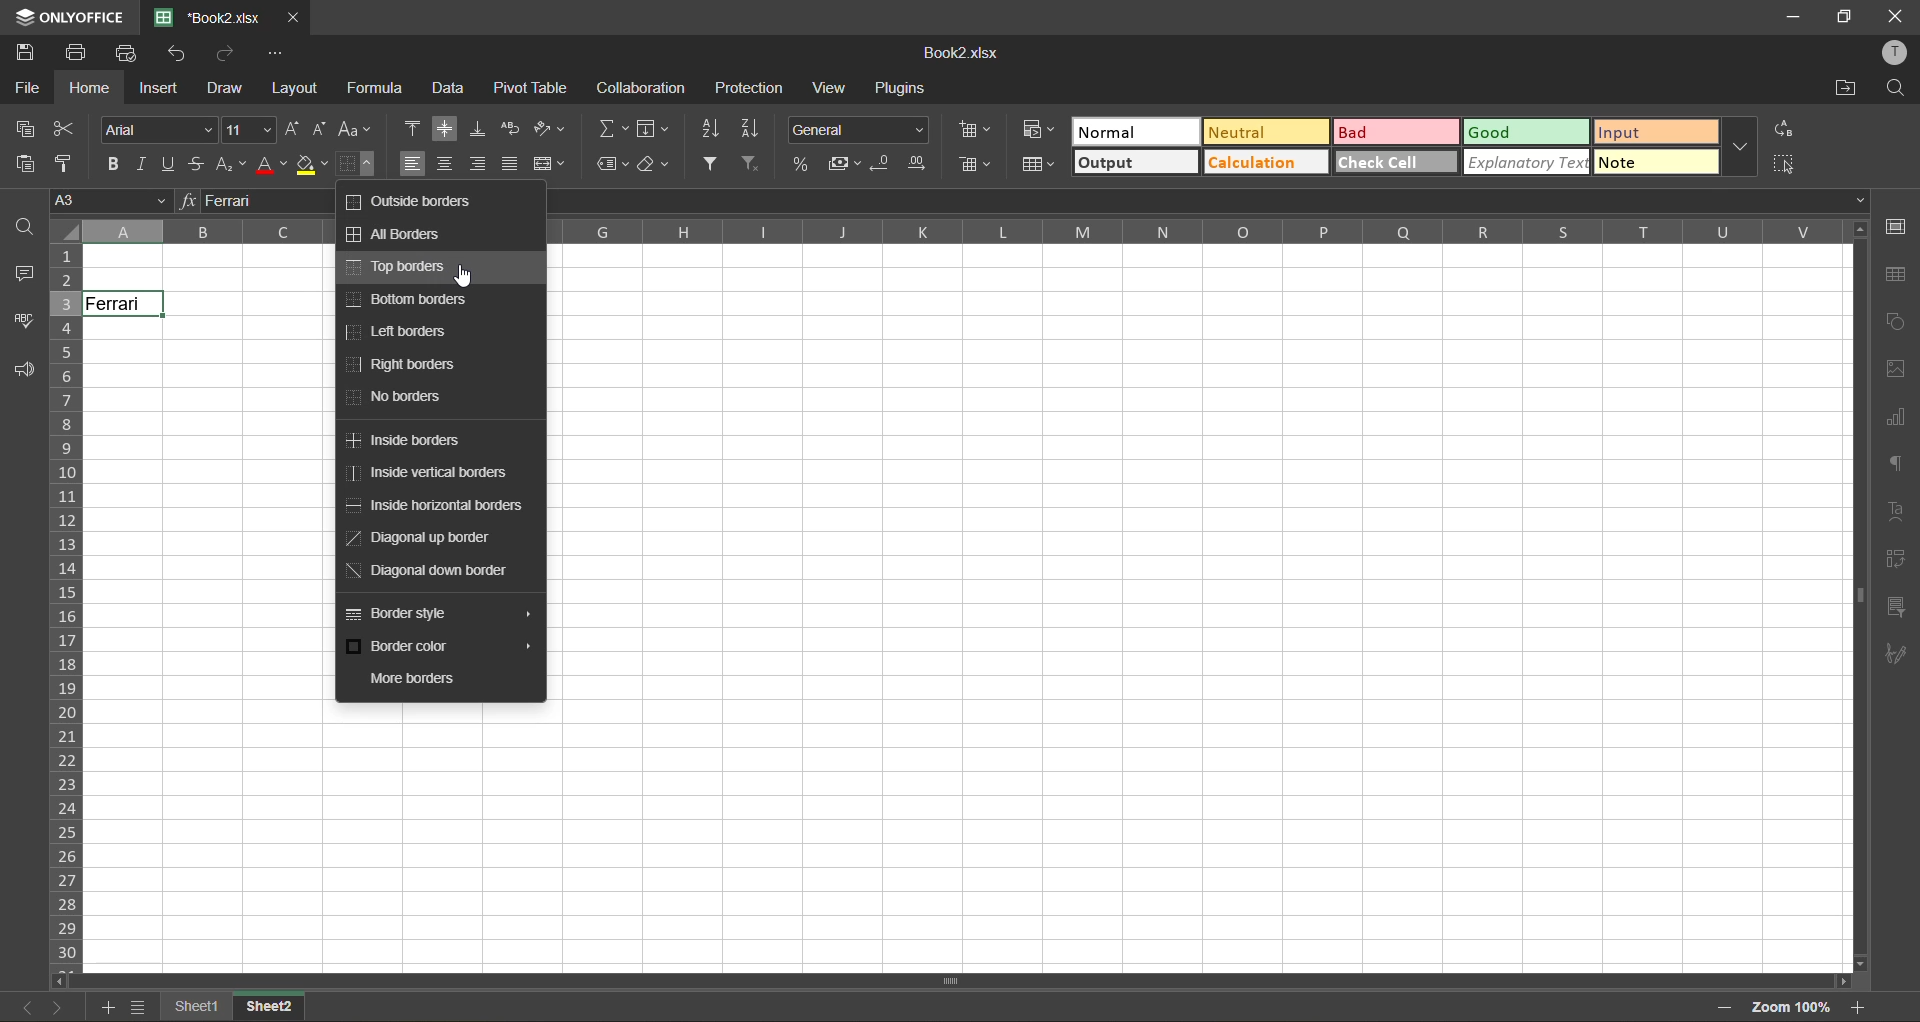  What do you see at coordinates (842, 161) in the screenshot?
I see `accounting` at bounding box center [842, 161].